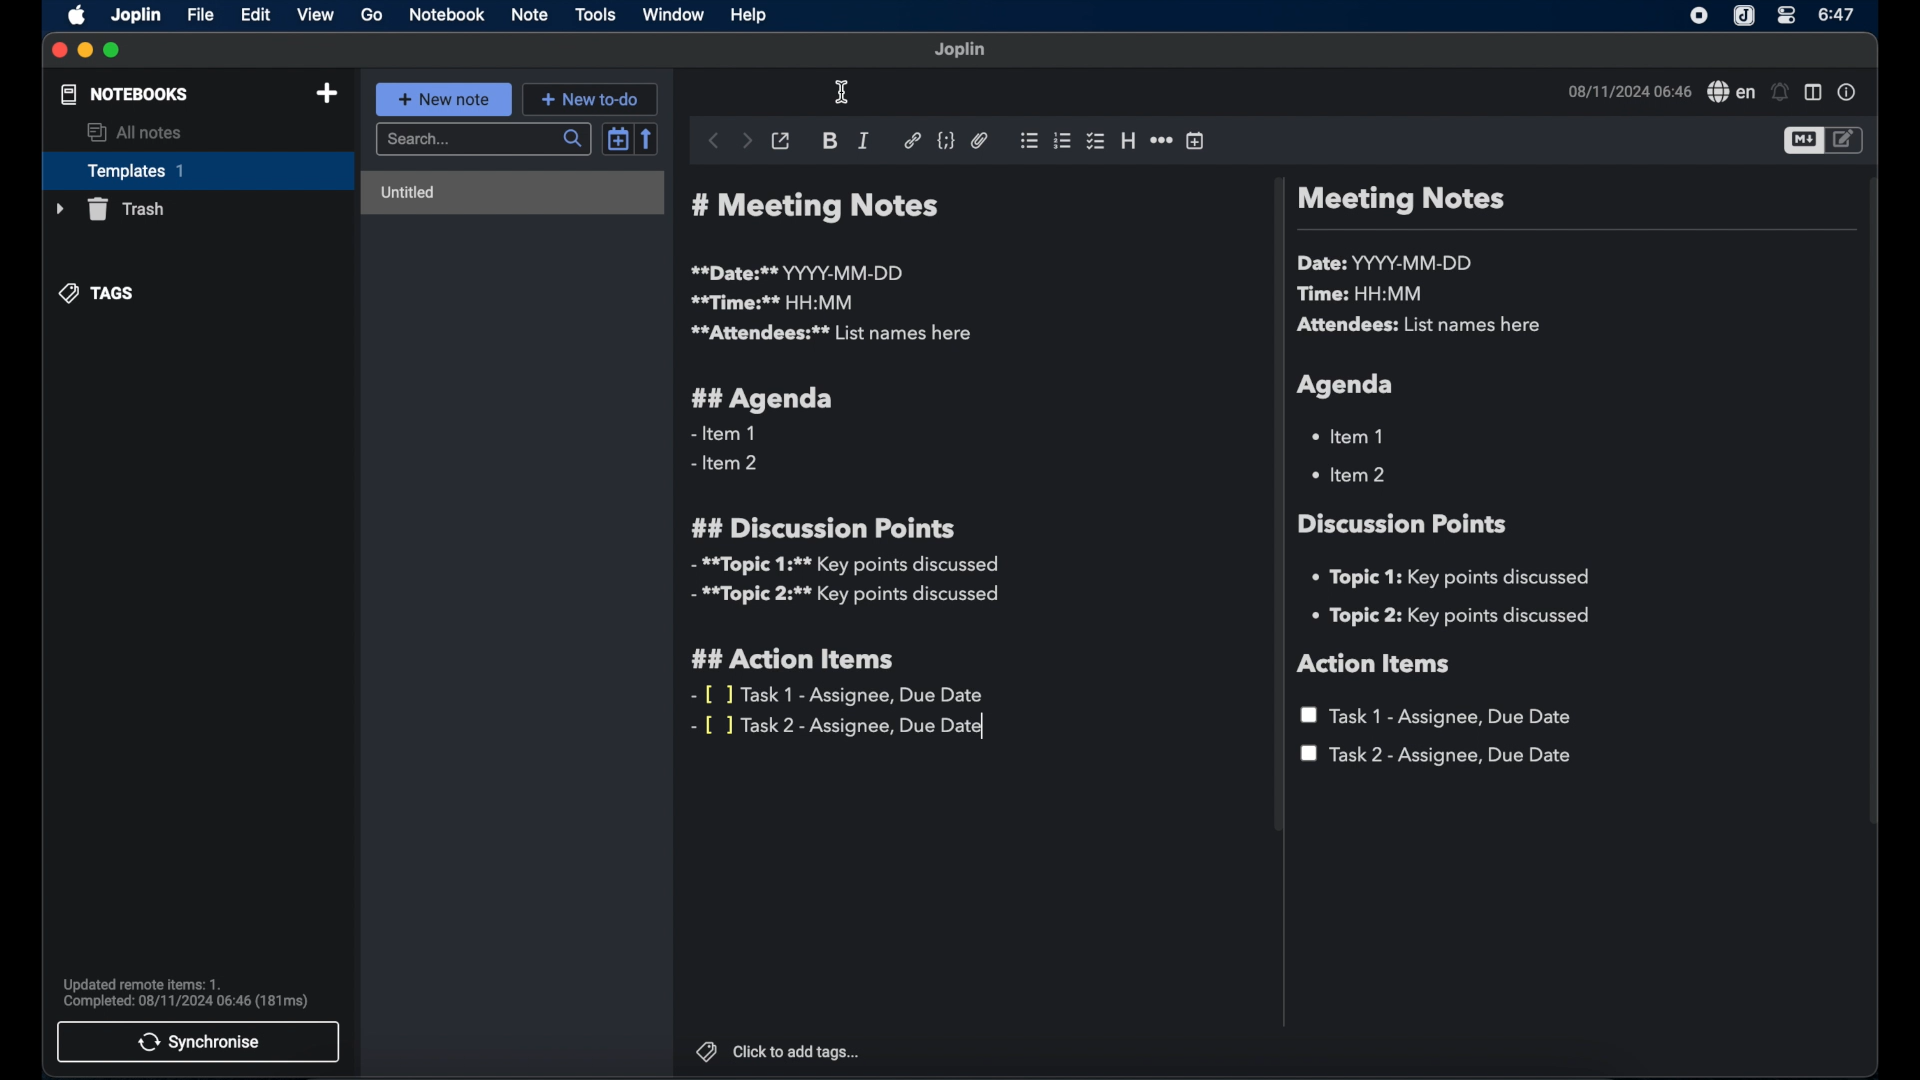  I want to click on templates 1, so click(195, 170).